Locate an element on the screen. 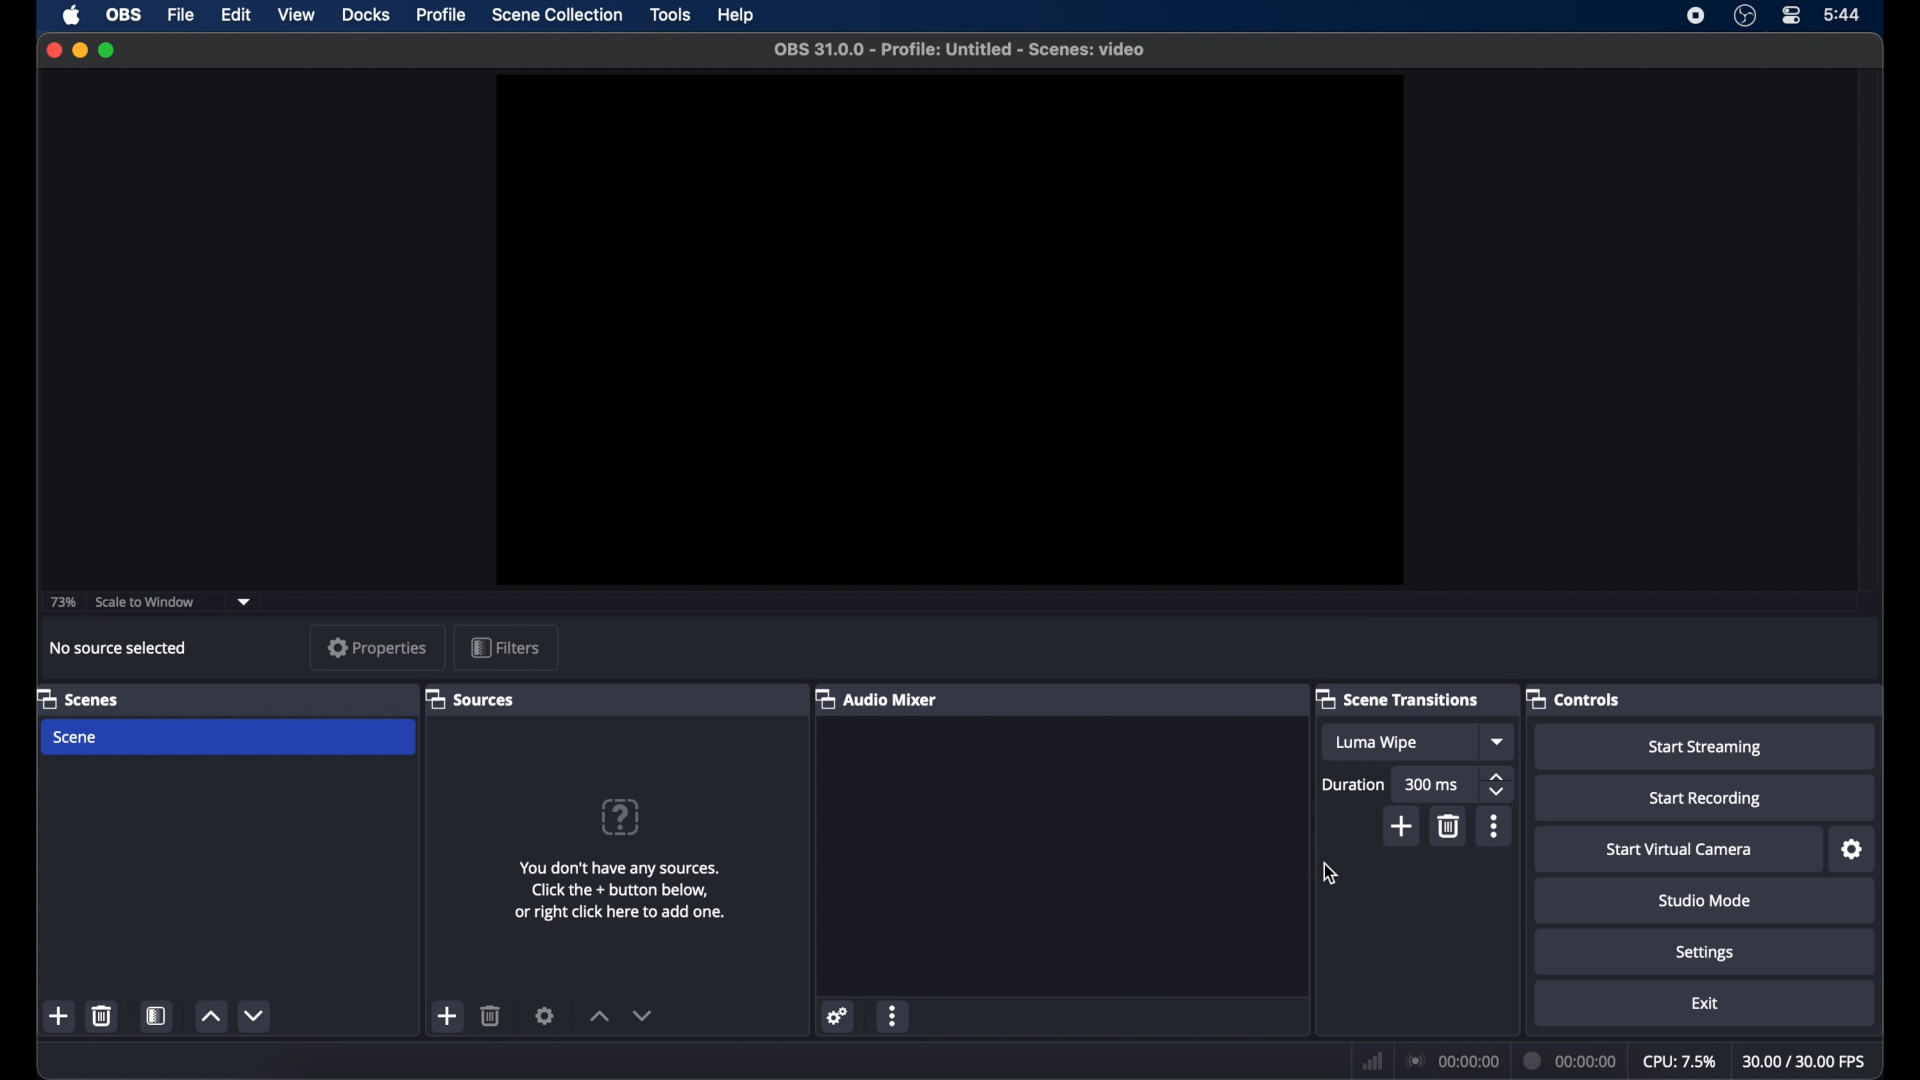 The image size is (1920, 1080). settings is located at coordinates (545, 1015).